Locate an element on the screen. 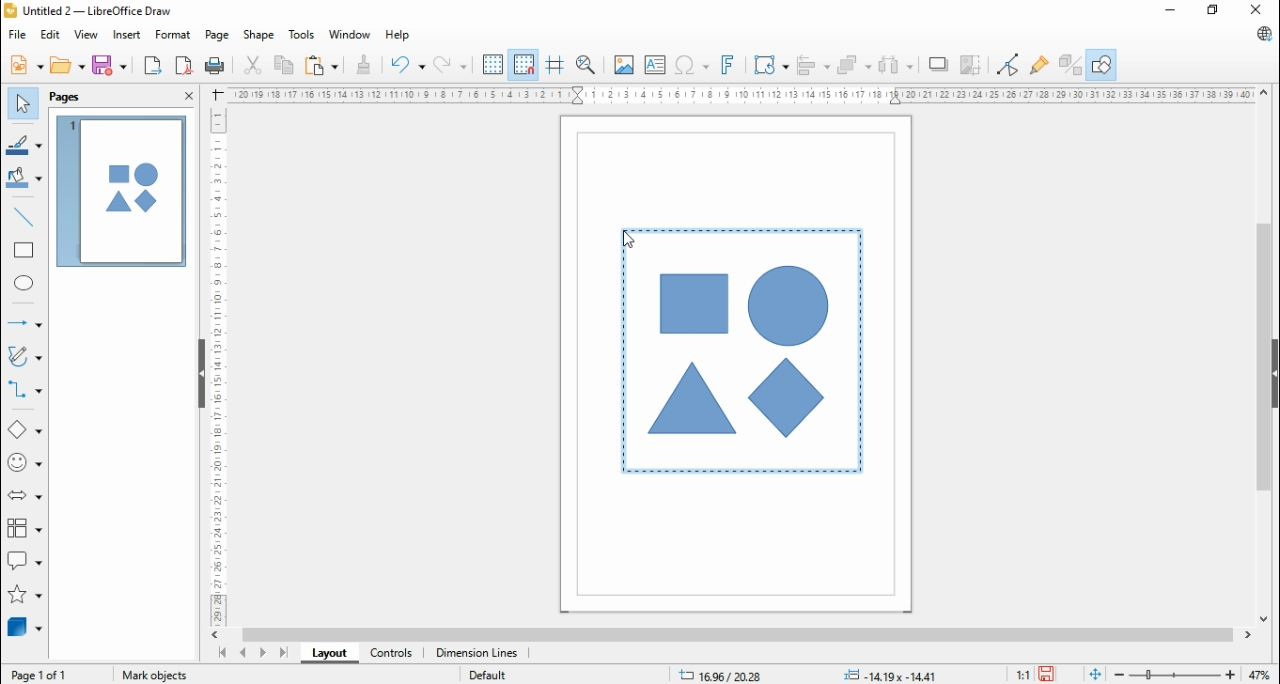 The width and height of the screenshot is (1280, 684). format is located at coordinates (174, 35).